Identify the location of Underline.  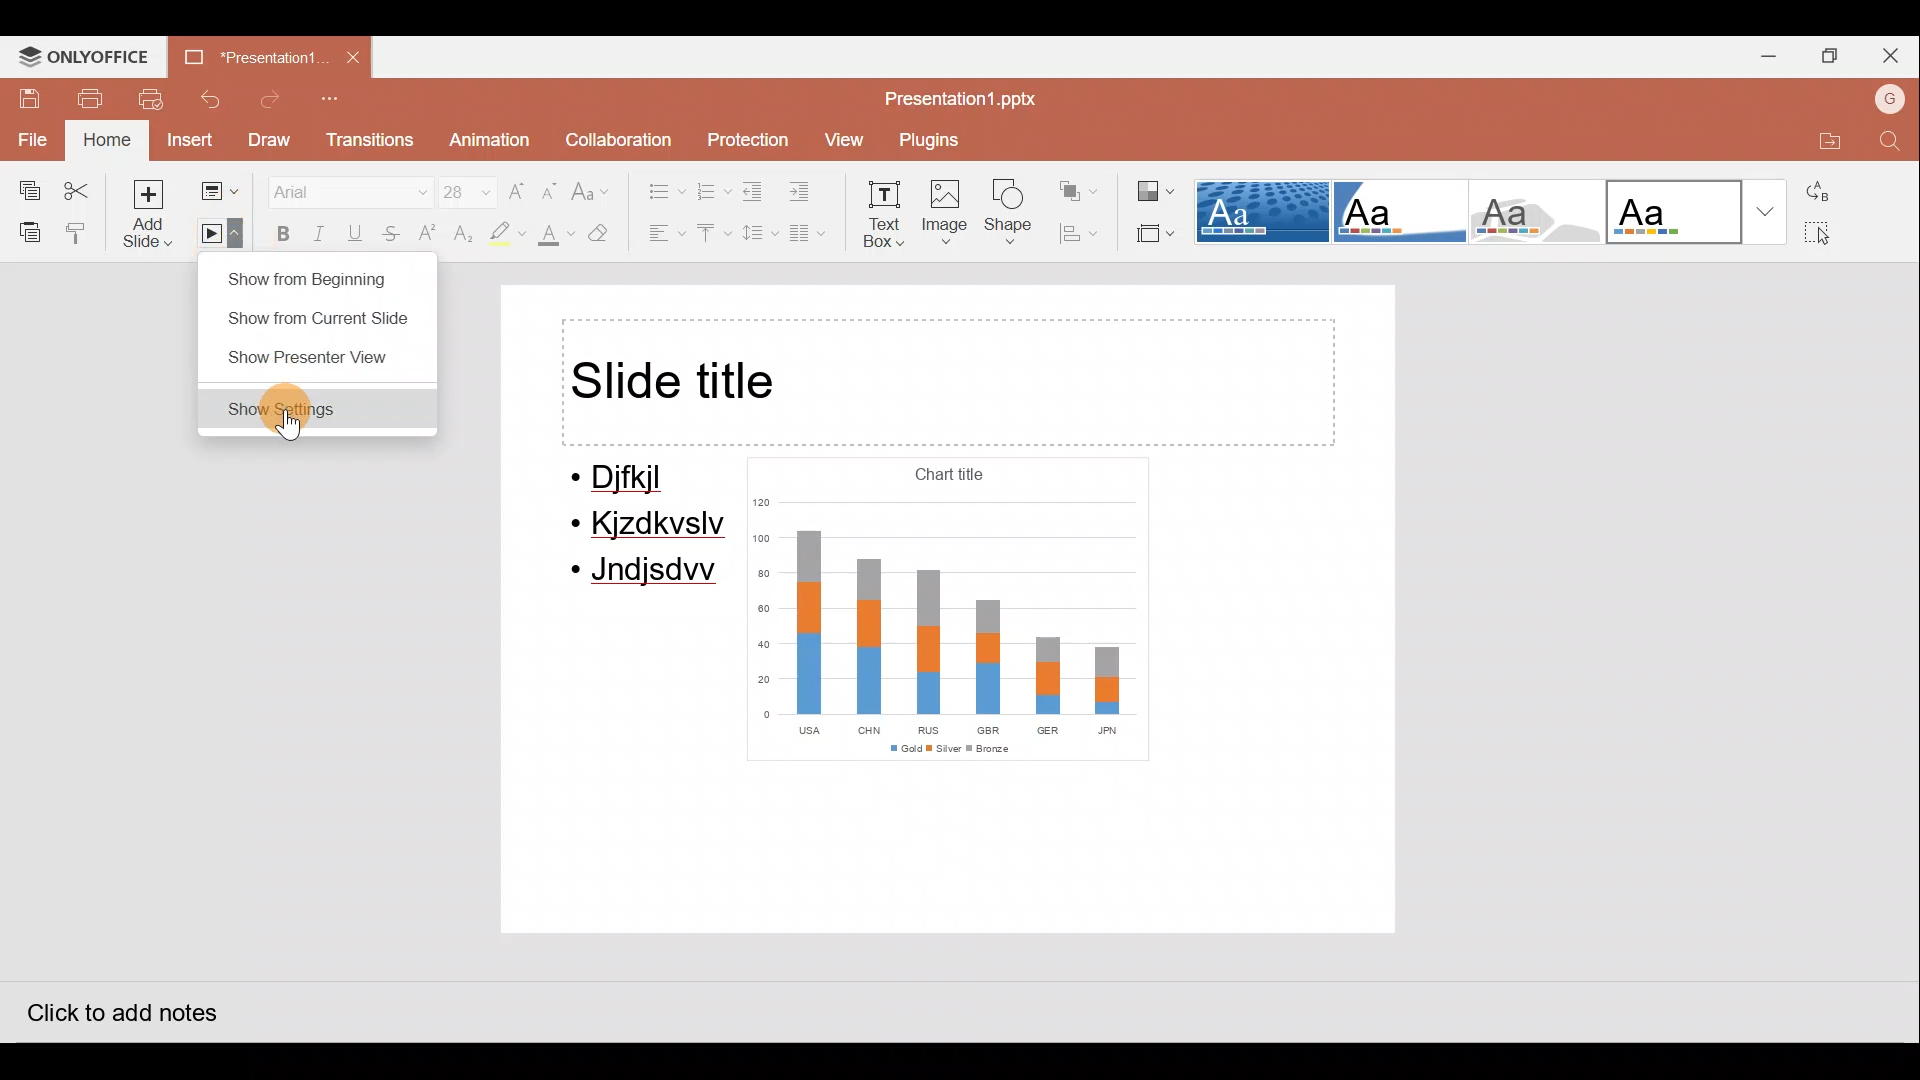
(350, 232).